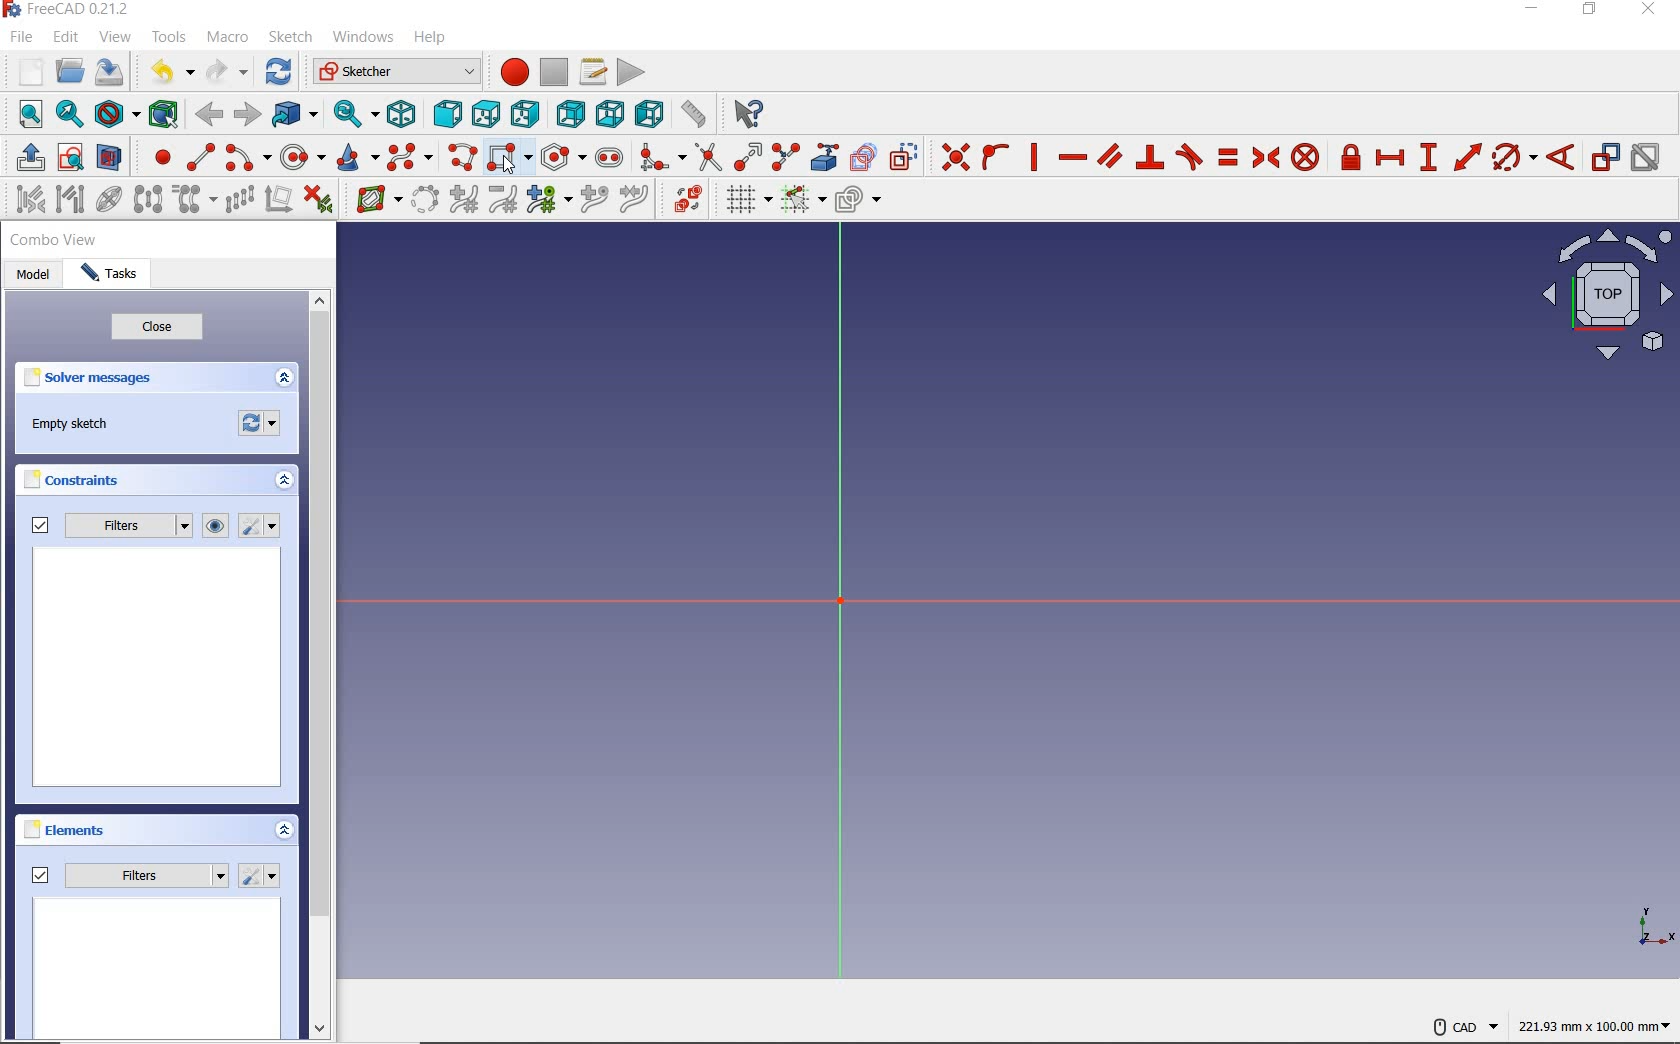  I want to click on create regular polygon, so click(561, 157).